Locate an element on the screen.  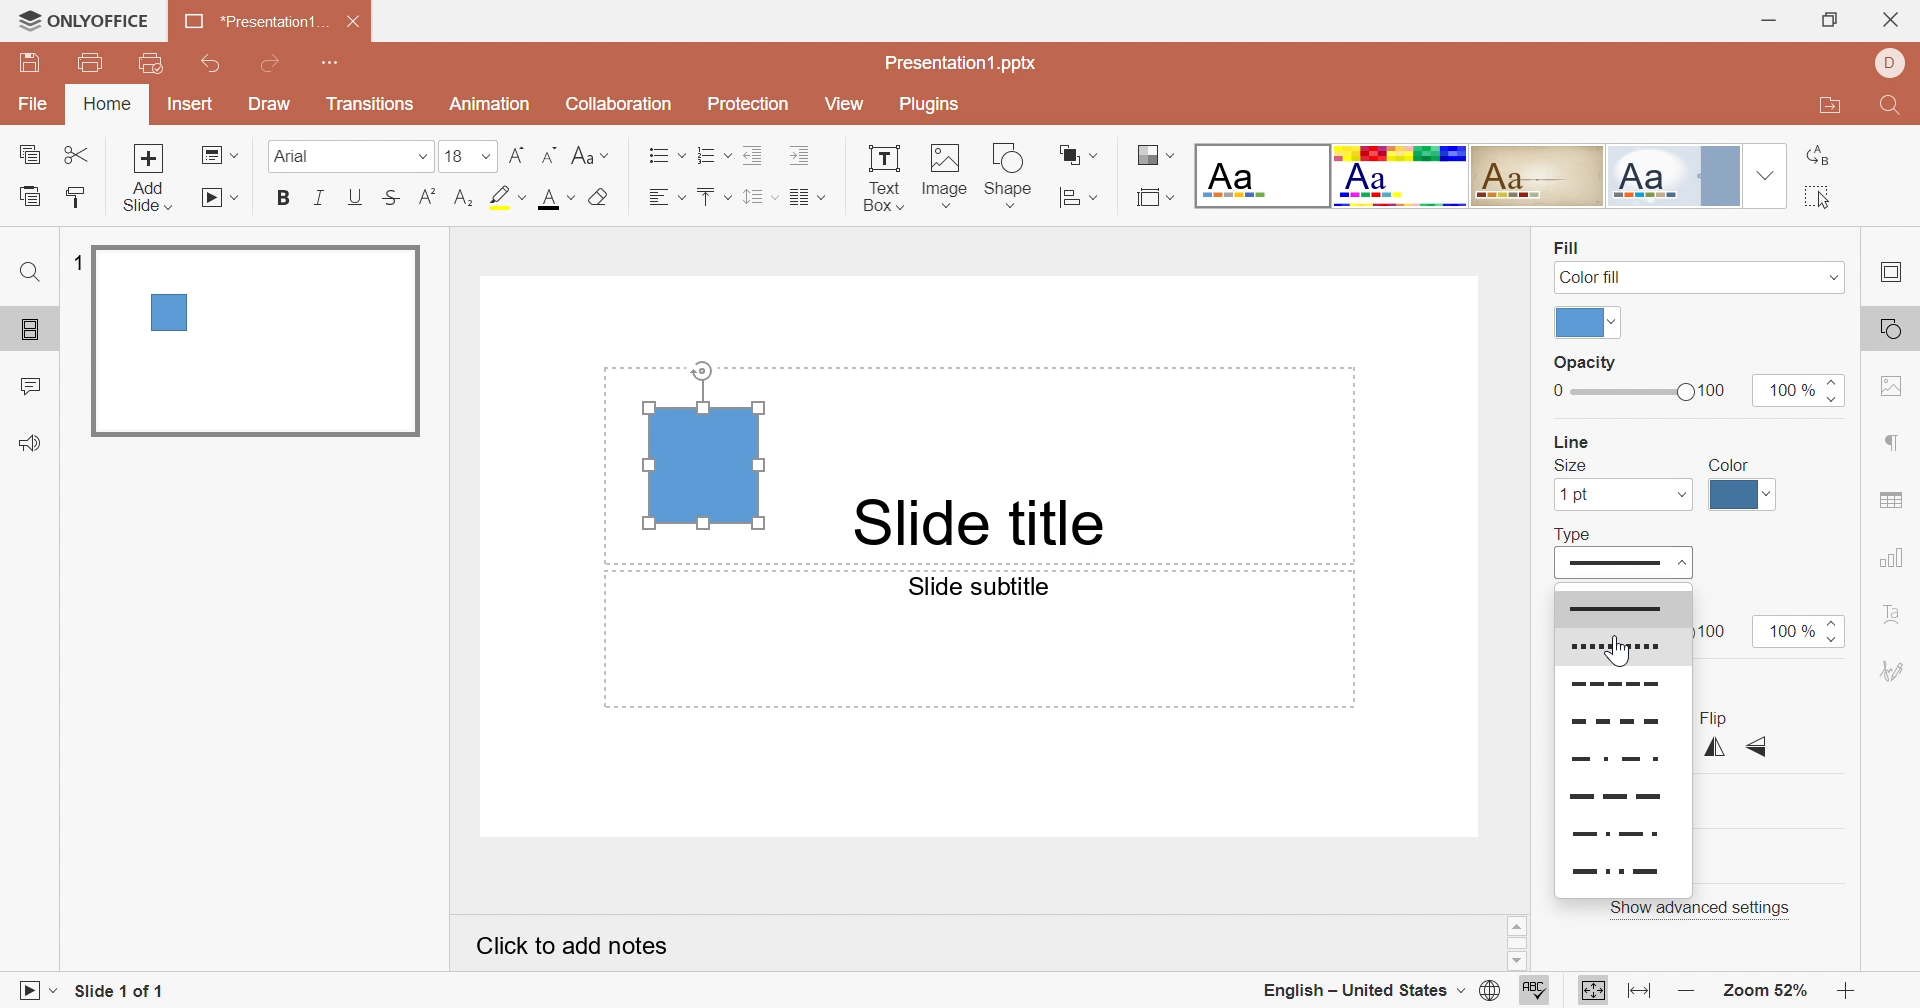
Line spacing is located at coordinates (759, 200).